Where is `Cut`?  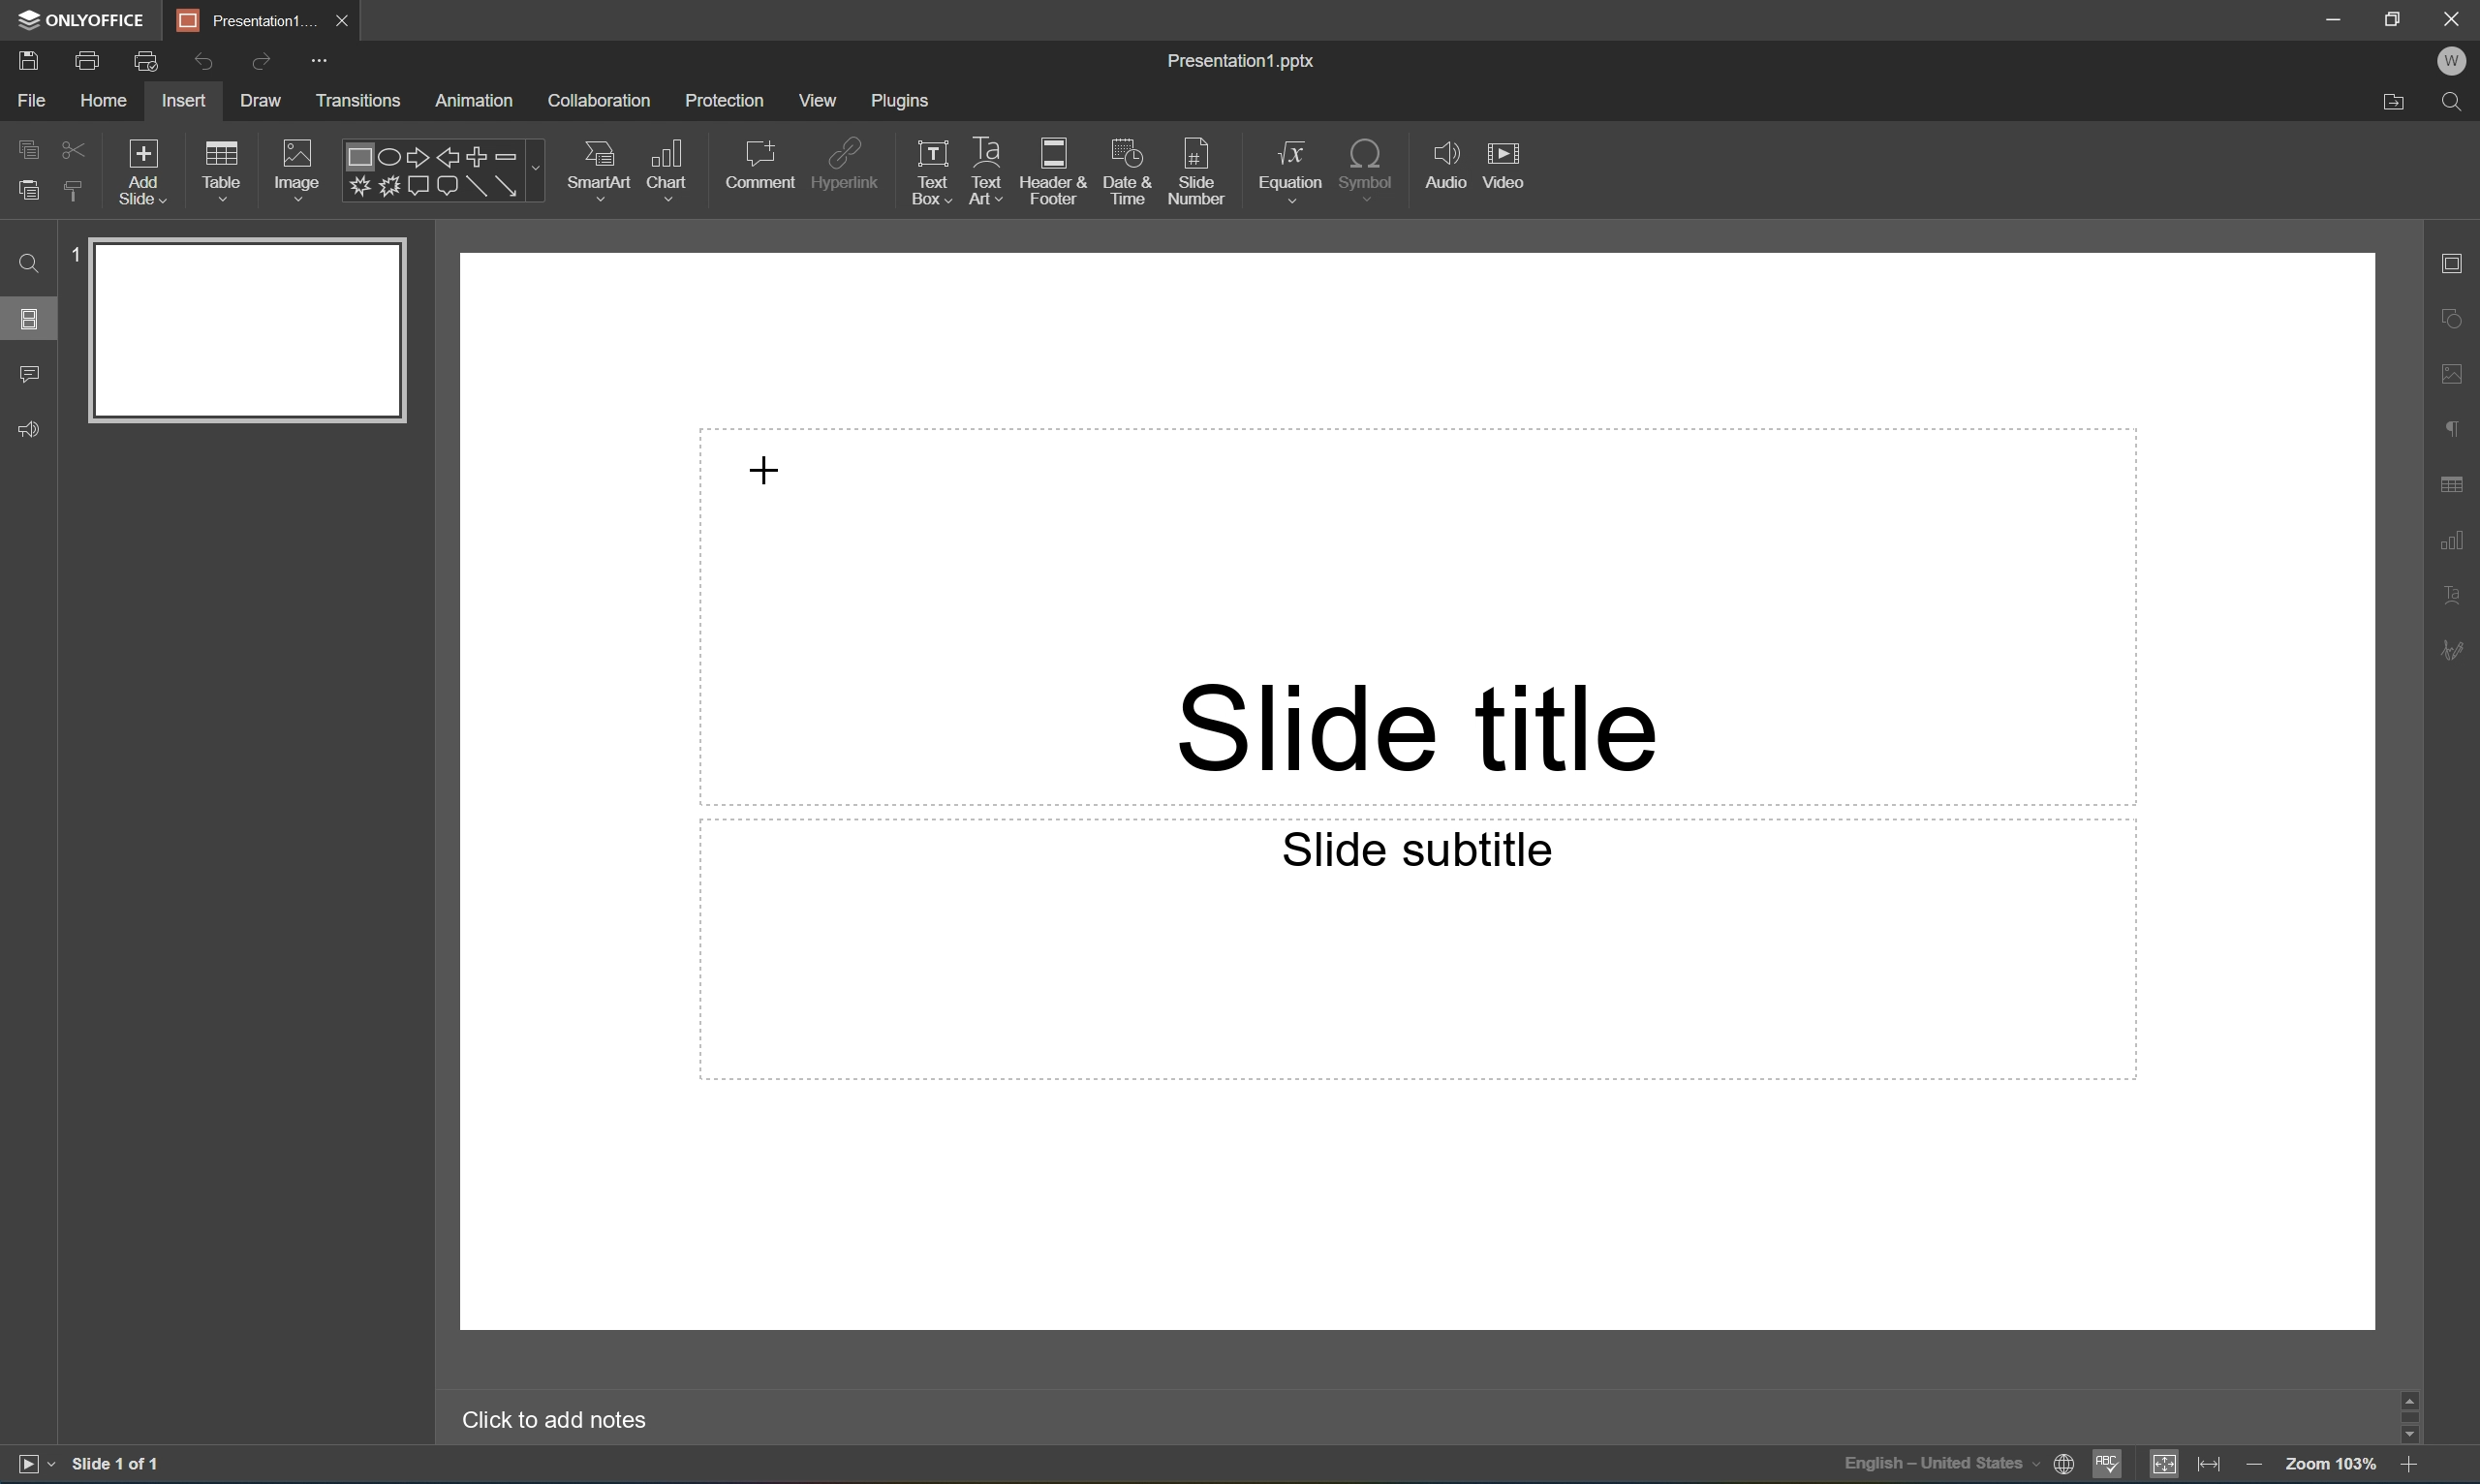
Cut is located at coordinates (75, 148).